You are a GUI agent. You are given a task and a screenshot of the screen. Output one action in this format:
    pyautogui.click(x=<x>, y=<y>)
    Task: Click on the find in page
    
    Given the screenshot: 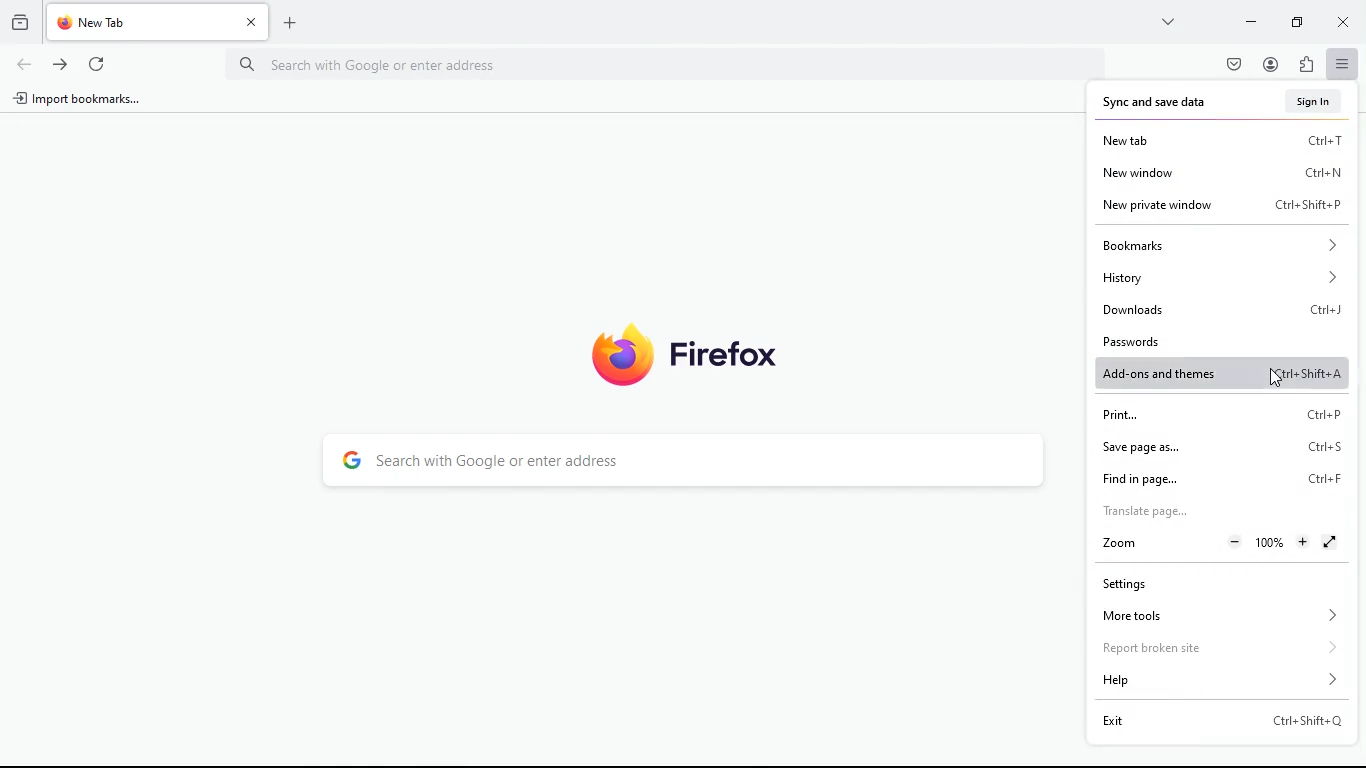 What is the action you would take?
    pyautogui.click(x=1217, y=477)
    